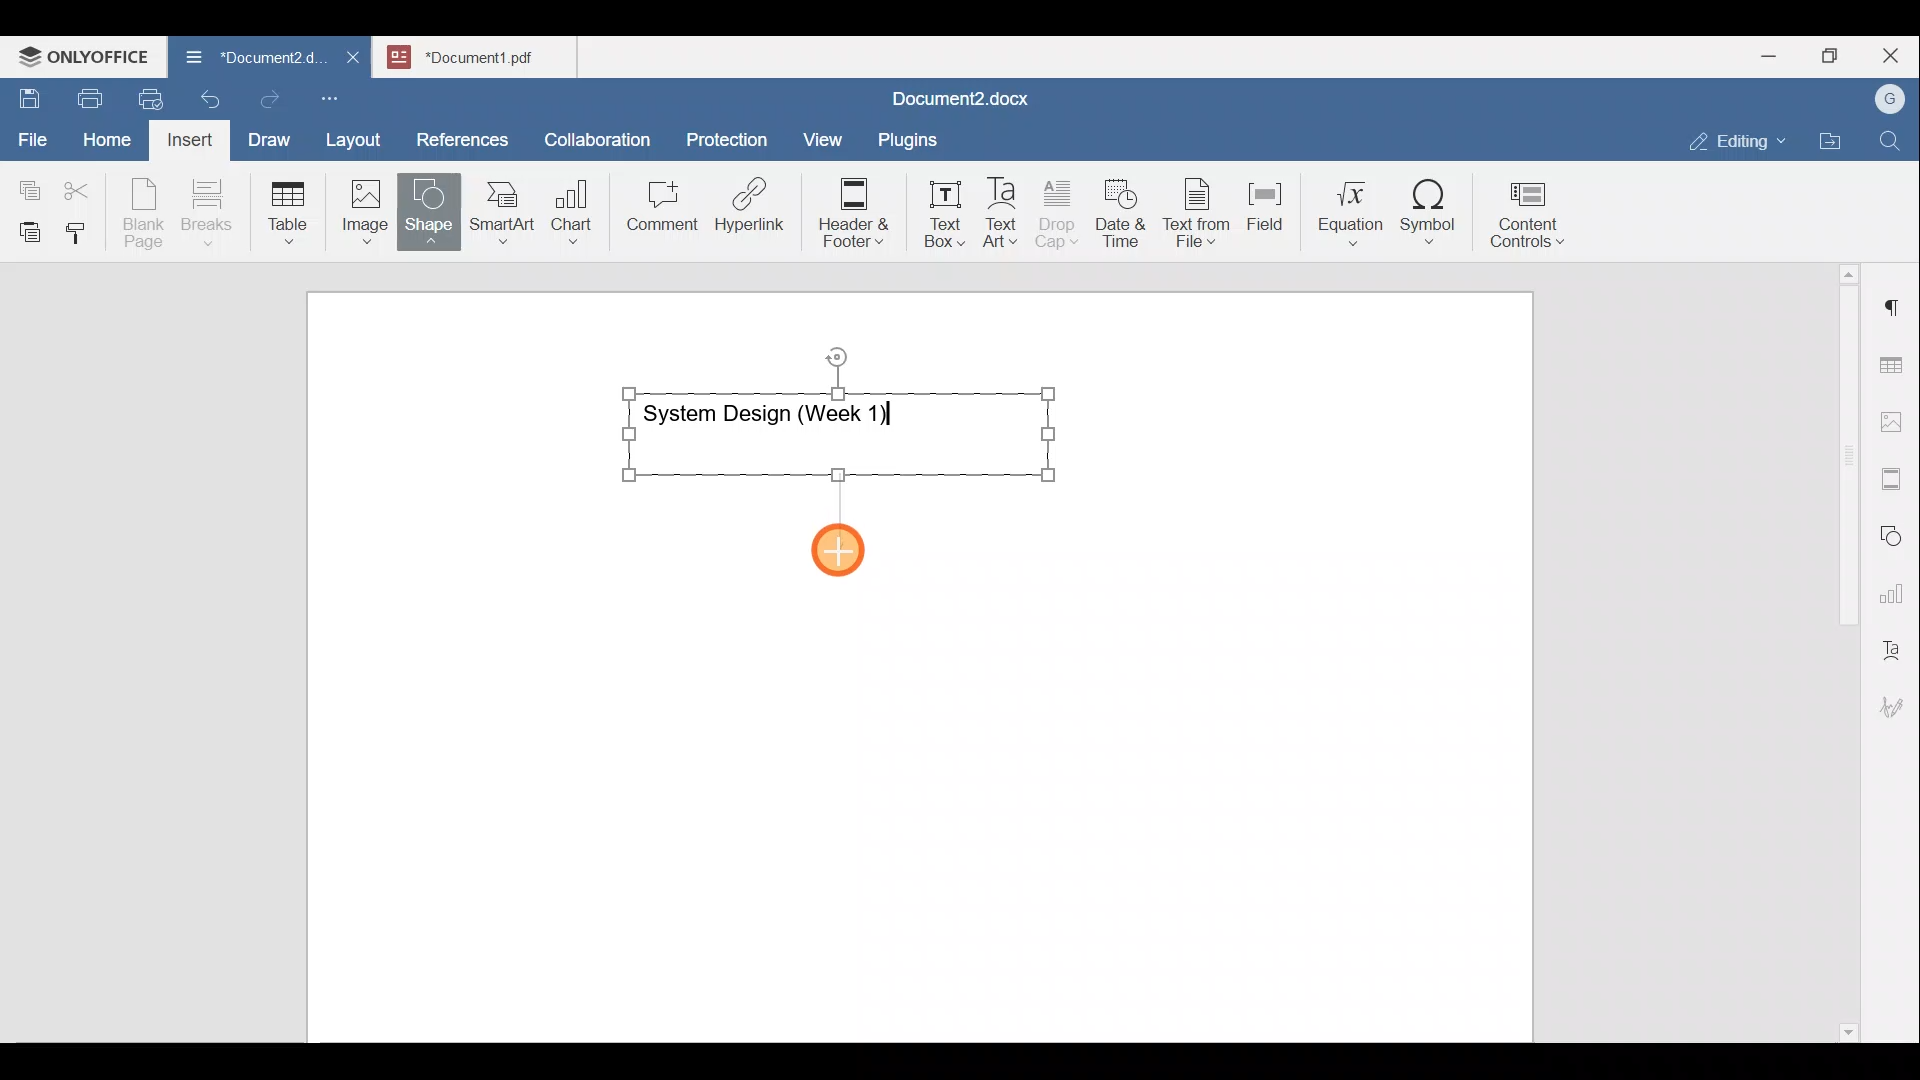  What do you see at coordinates (269, 100) in the screenshot?
I see `Redo` at bounding box center [269, 100].